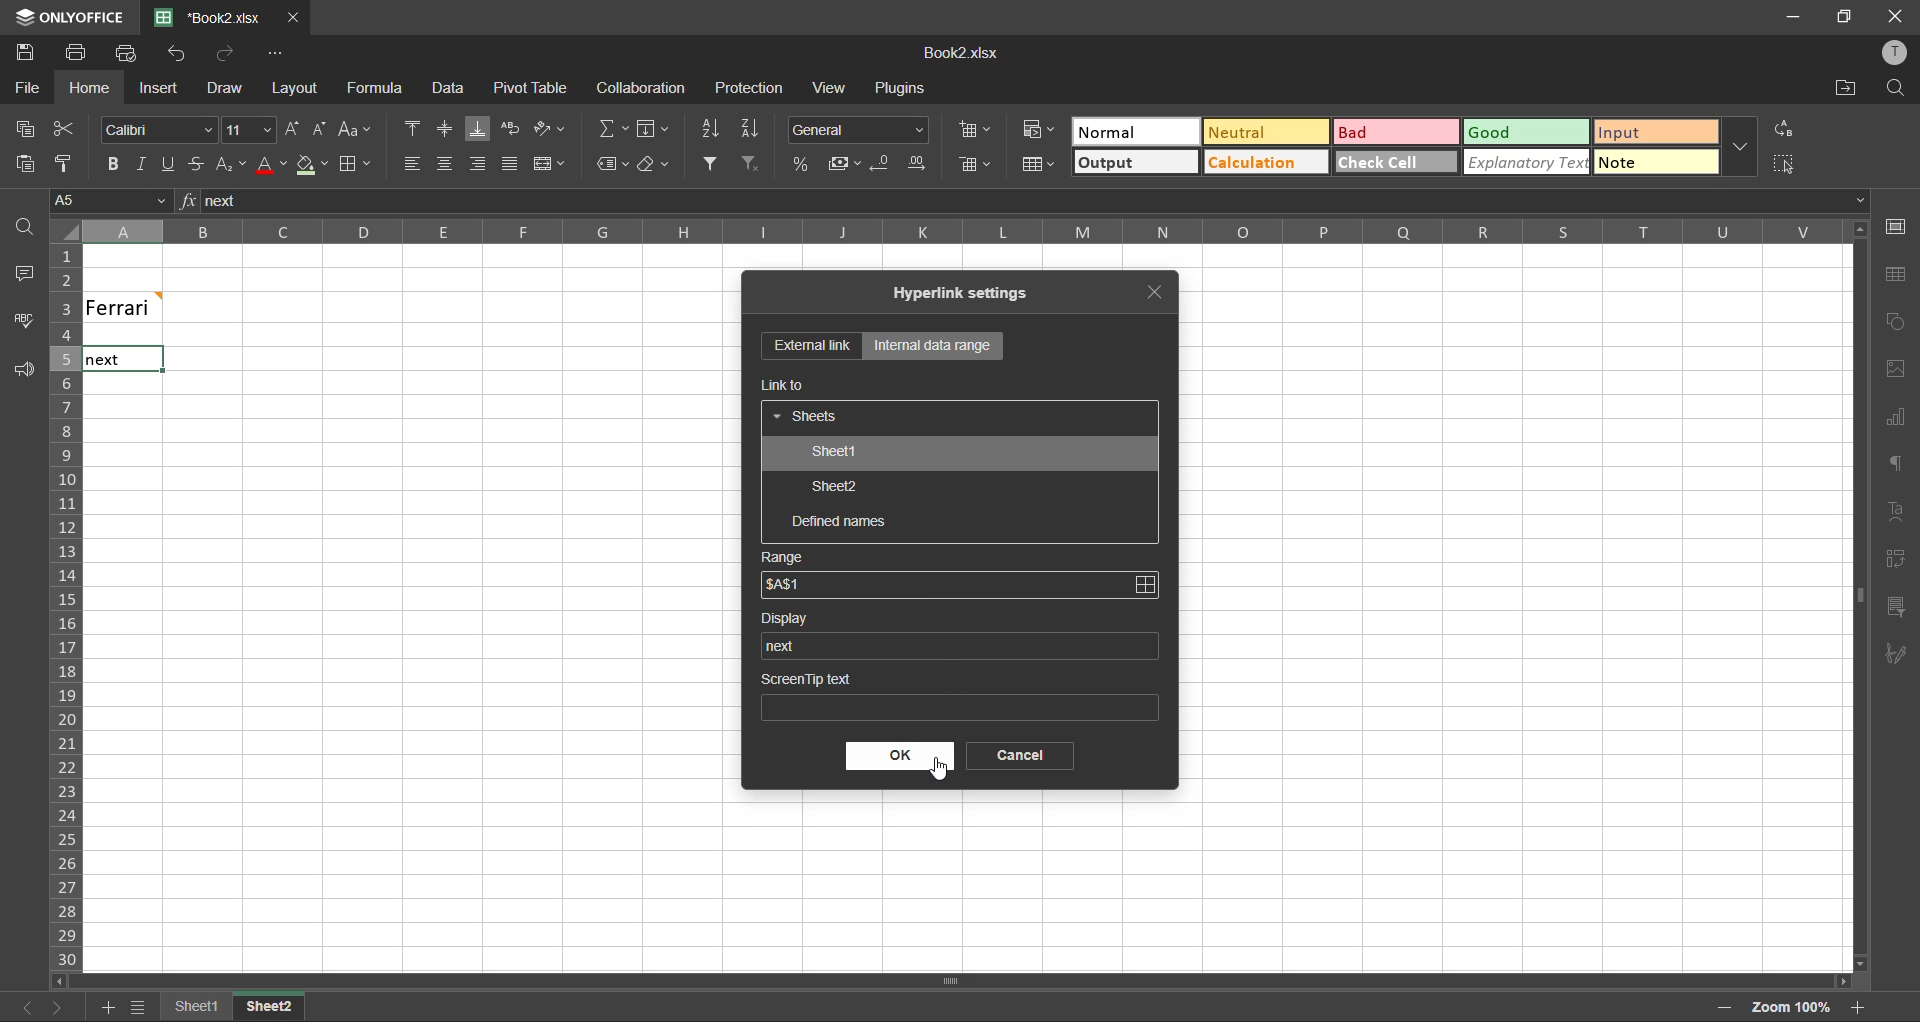 This screenshot has width=1920, height=1022. Describe the element at coordinates (446, 161) in the screenshot. I see `align center` at that location.